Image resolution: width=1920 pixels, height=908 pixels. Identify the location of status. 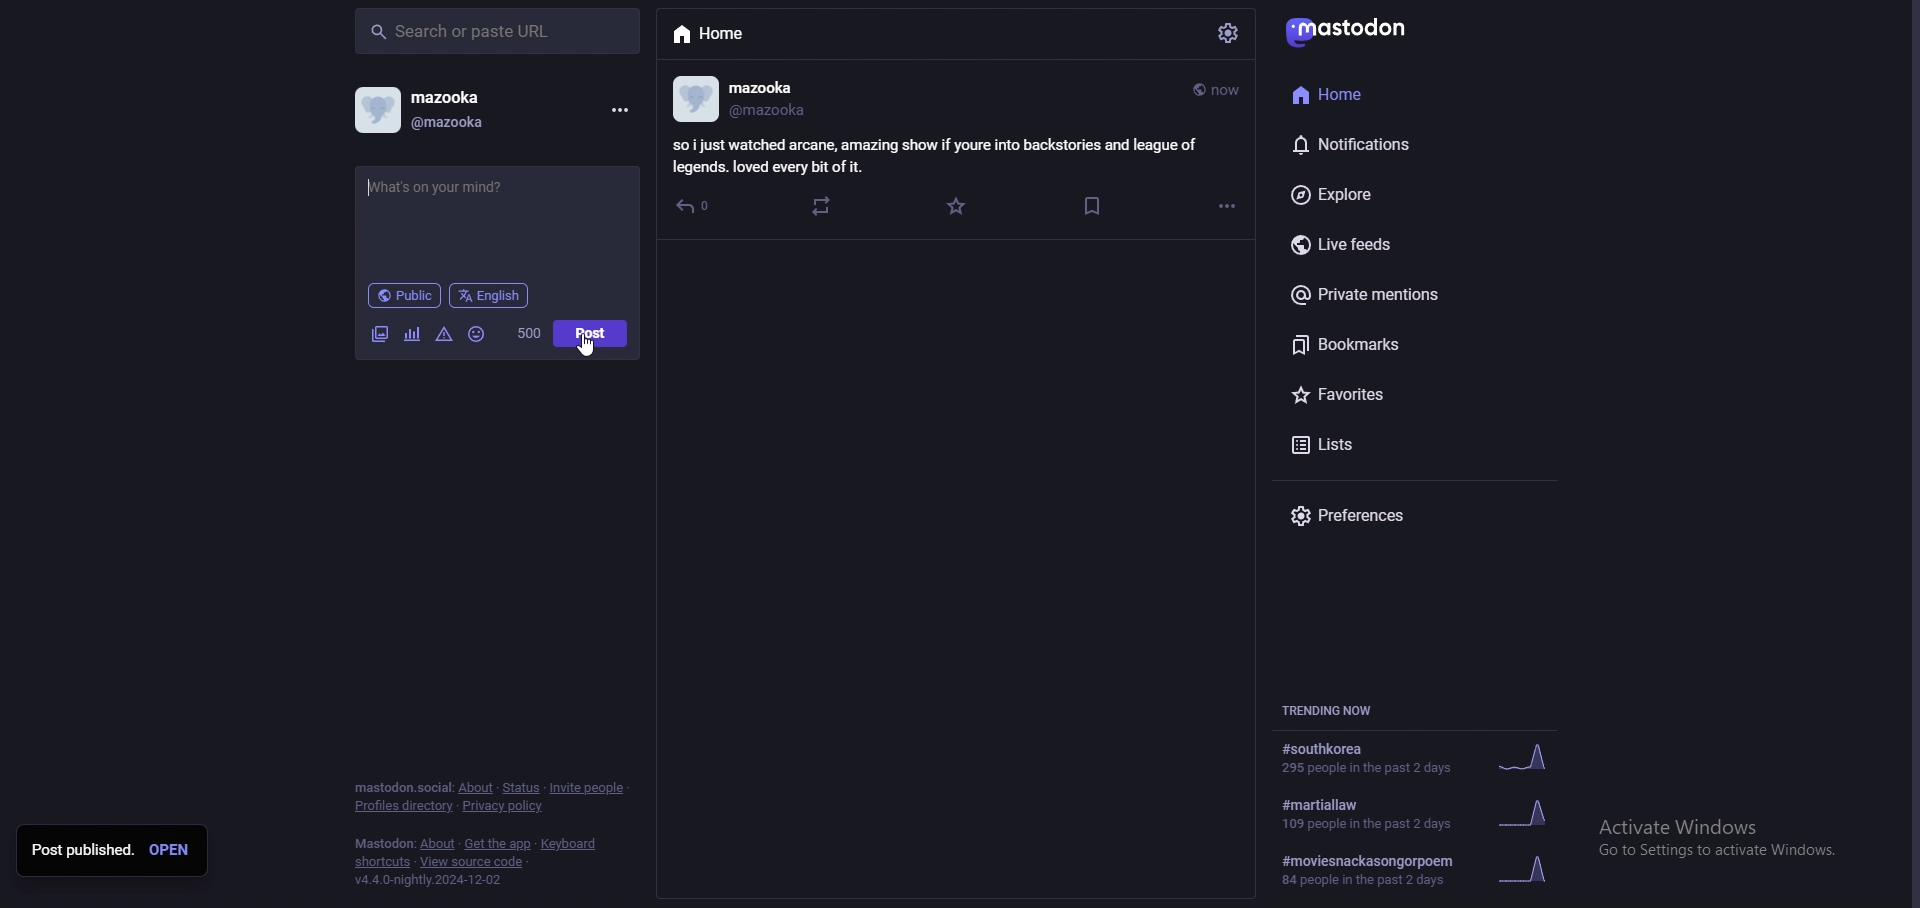
(520, 788).